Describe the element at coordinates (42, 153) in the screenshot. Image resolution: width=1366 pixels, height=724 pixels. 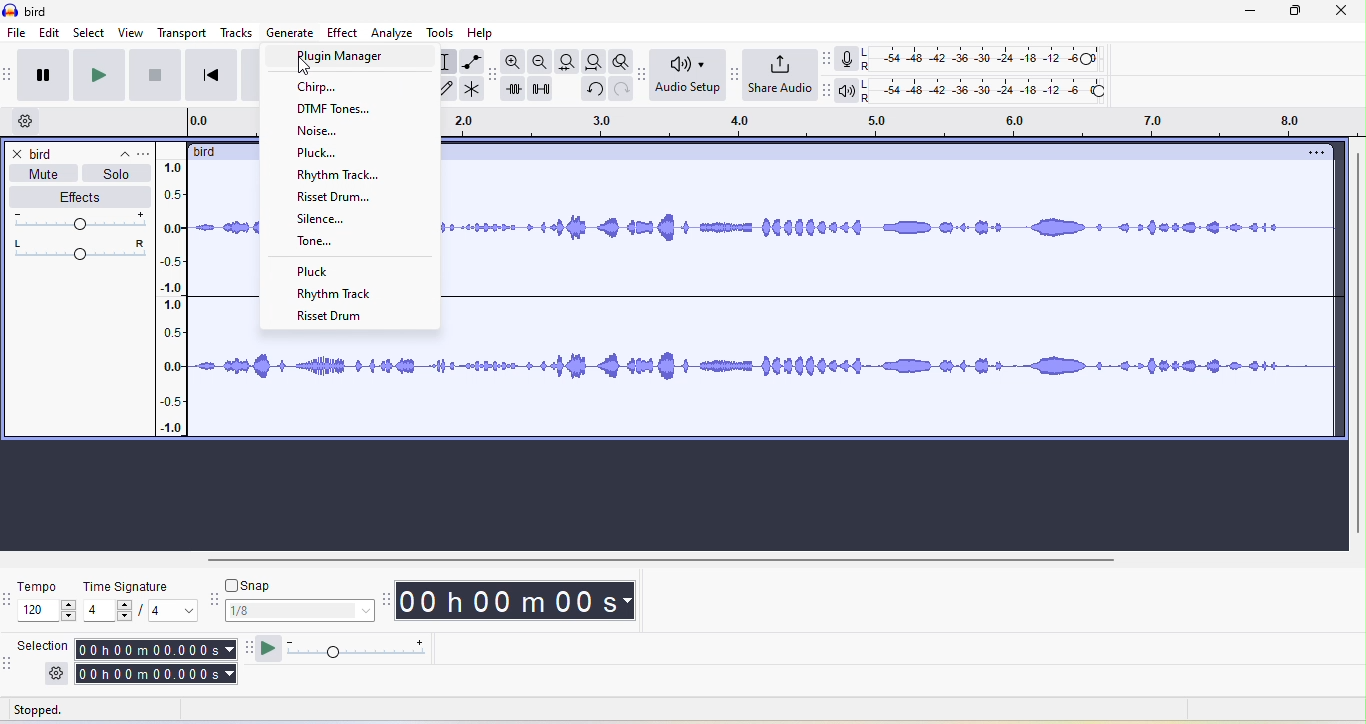
I see `bird` at that location.